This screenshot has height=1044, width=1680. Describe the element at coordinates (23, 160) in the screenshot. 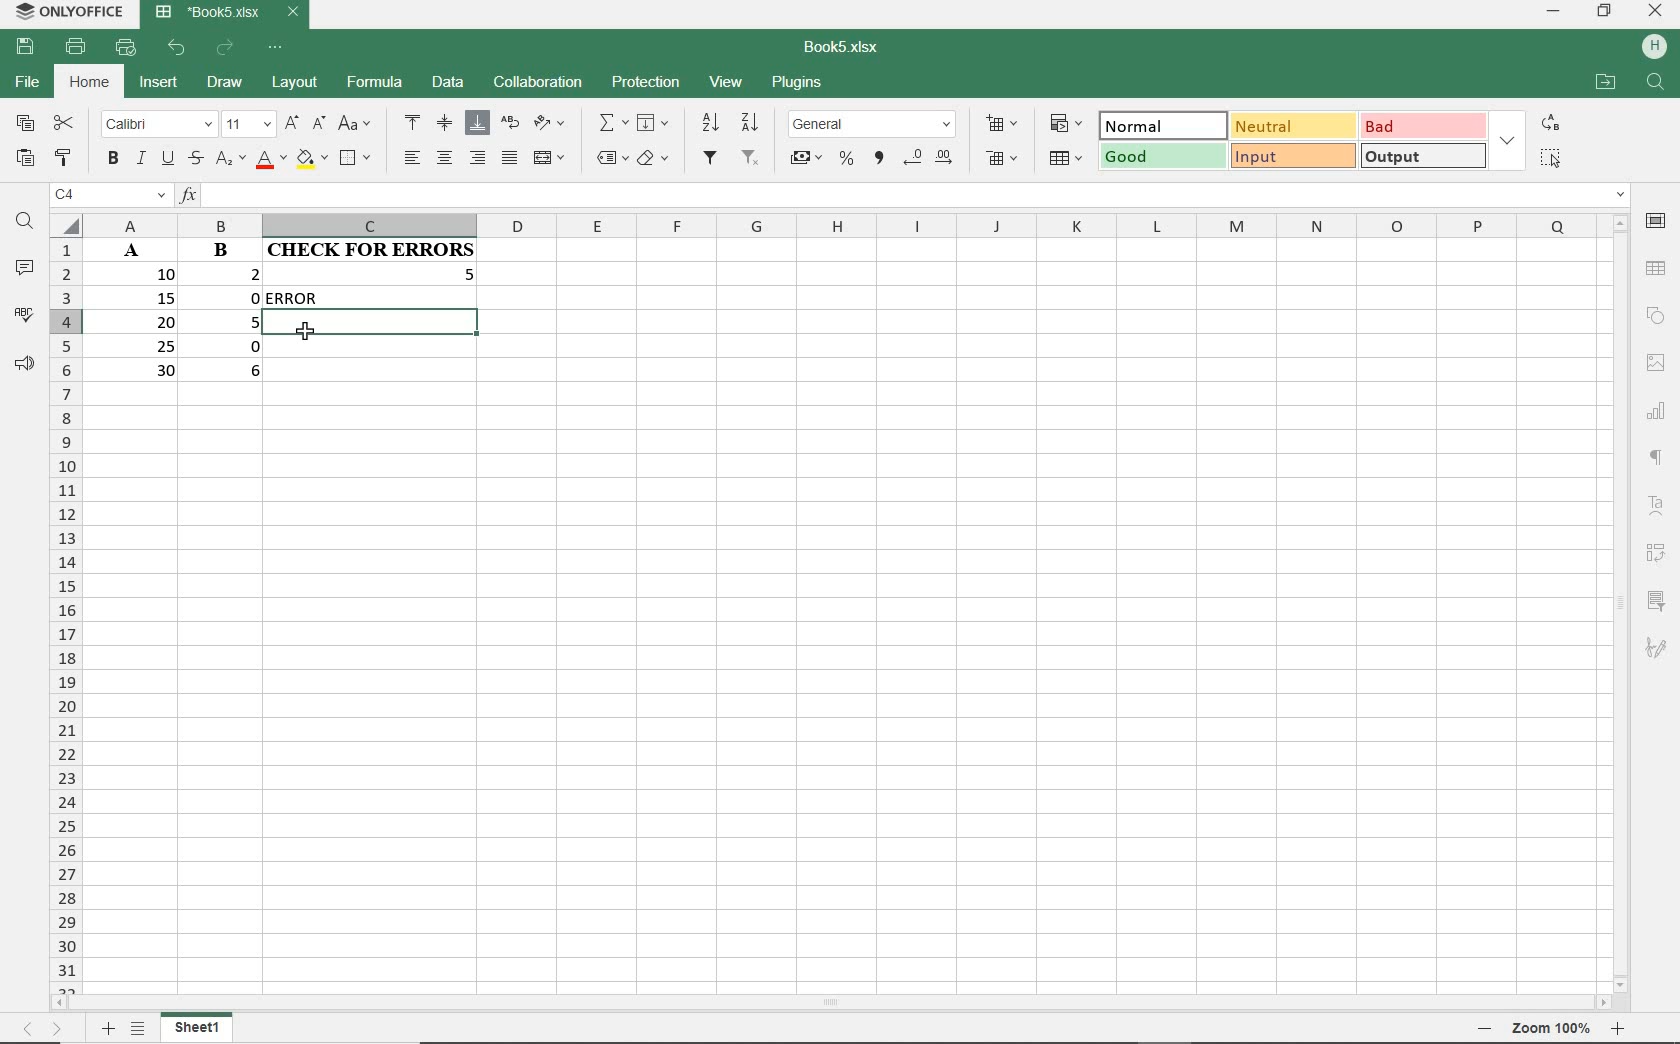

I see `PASTE` at that location.